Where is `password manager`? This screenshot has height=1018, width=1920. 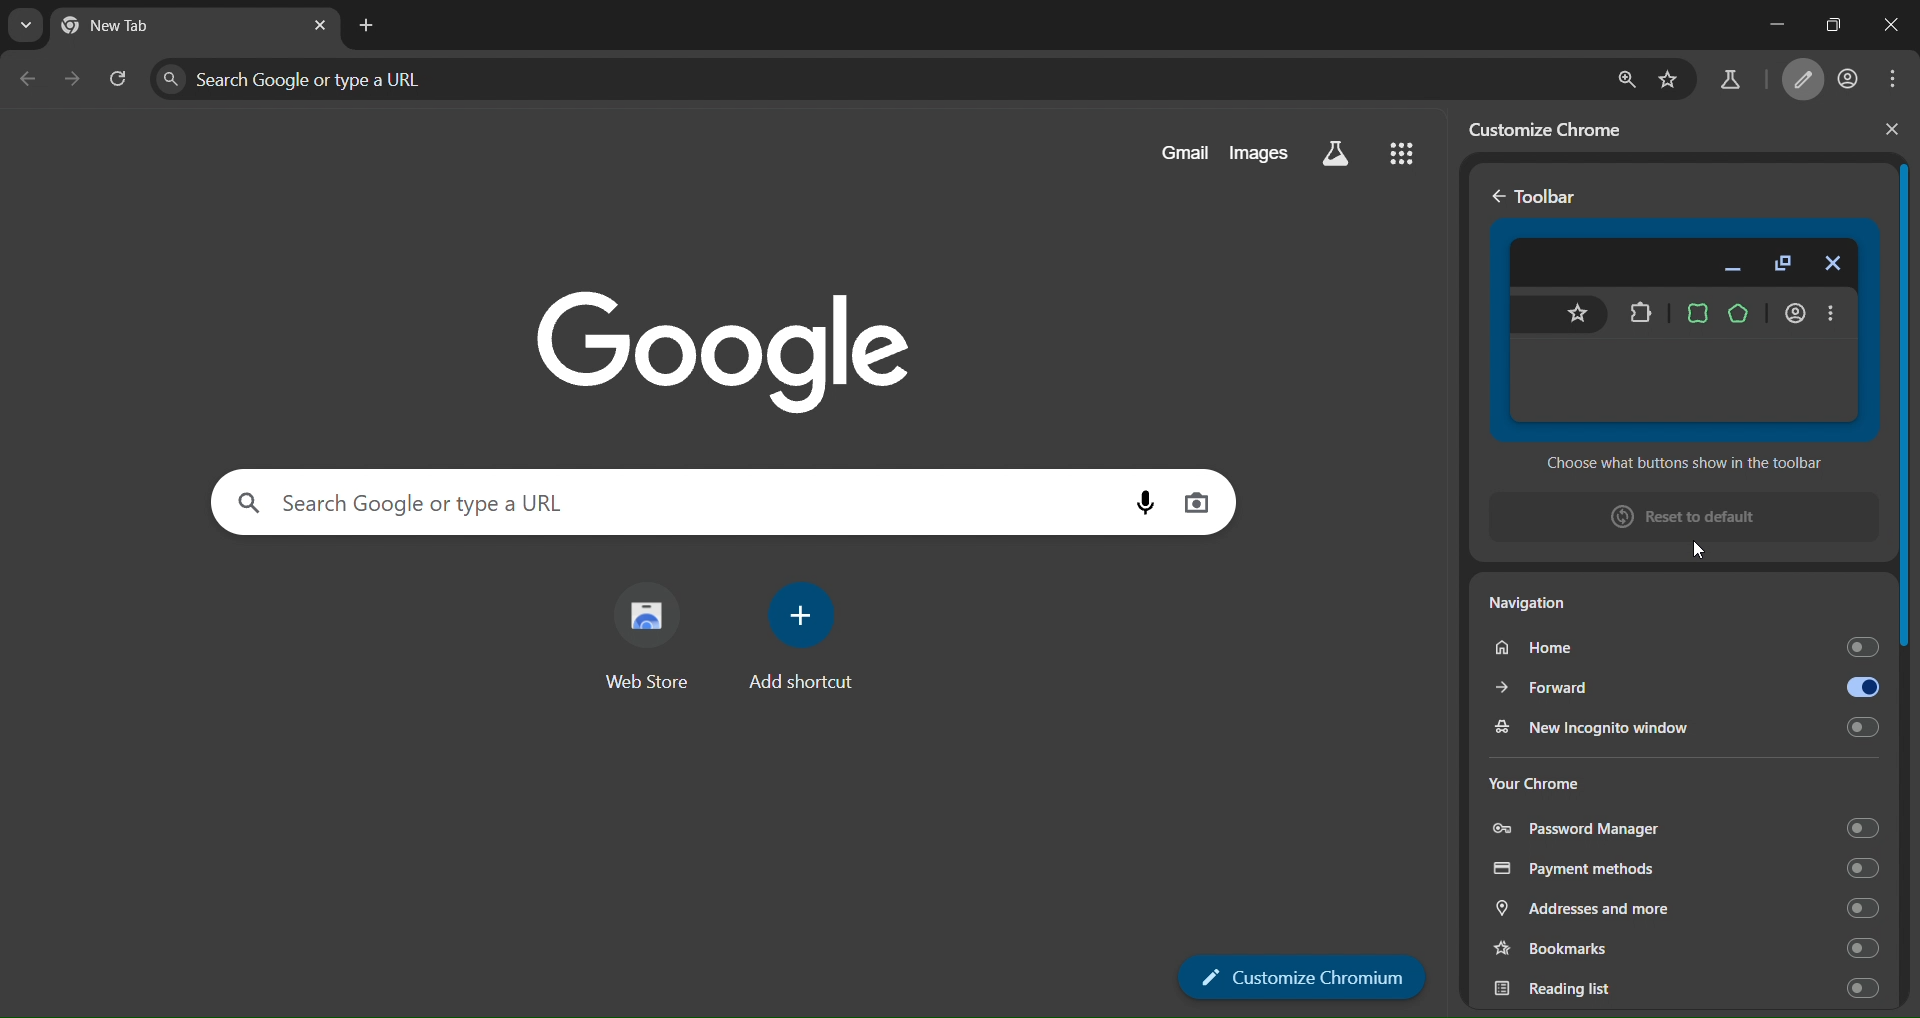
password manager is located at coordinates (1679, 828).